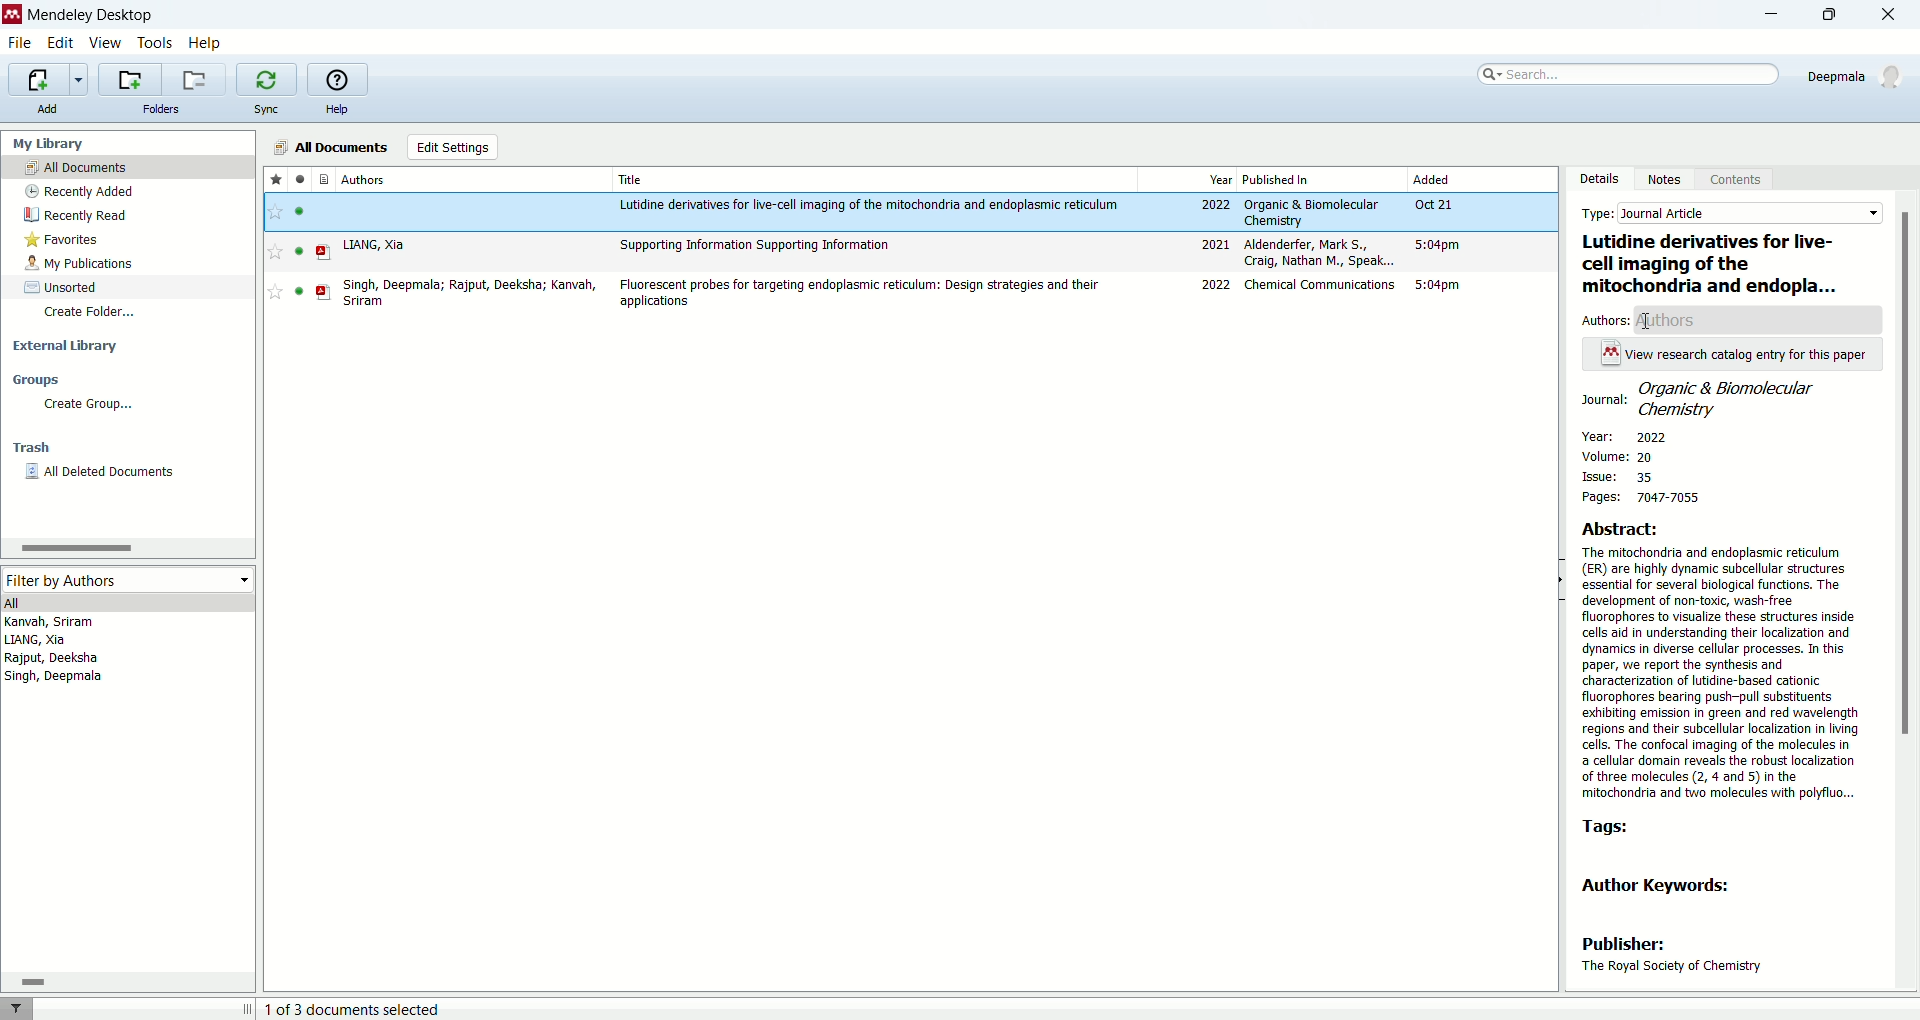 Image resolution: width=1920 pixels, height=1020 pixels. What do you see at coordinates (273, 292) in the screenshot?
I see `Favourite` at bounding box center [273, 292].